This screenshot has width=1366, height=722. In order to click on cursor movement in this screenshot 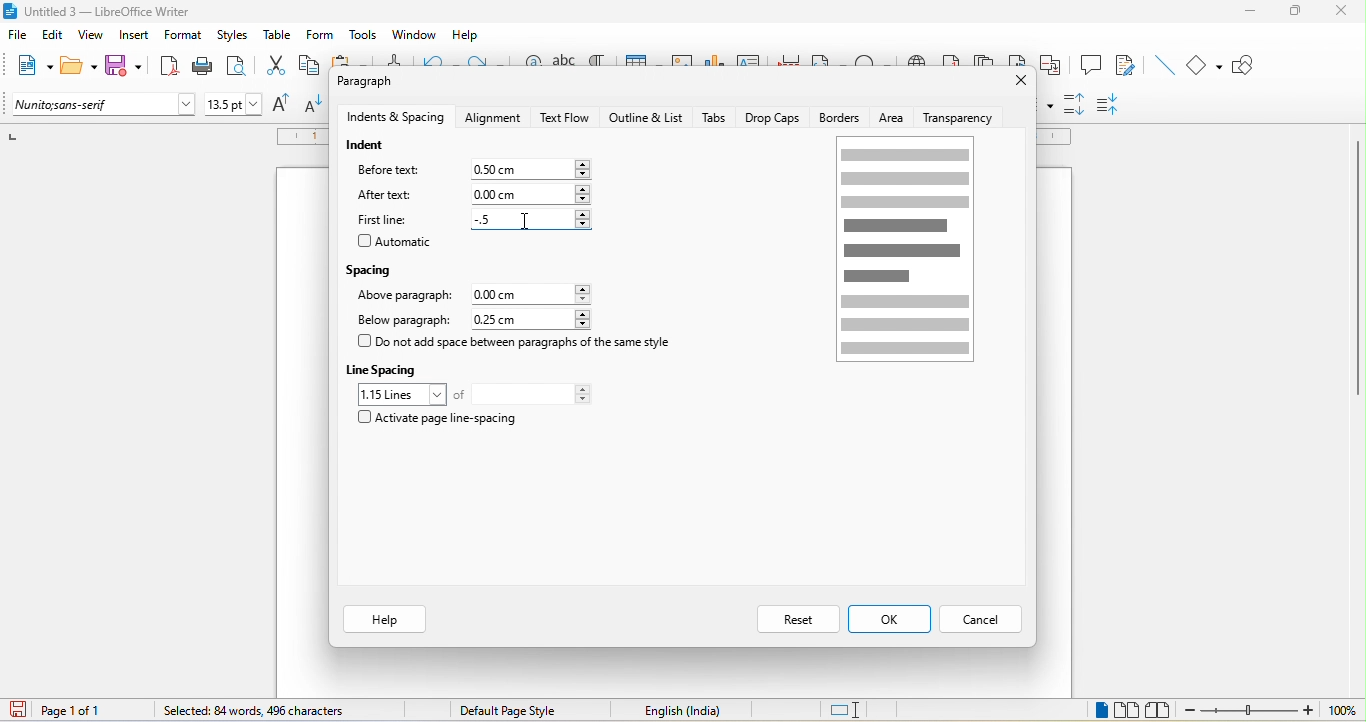, I will do `click(526, 223)`.